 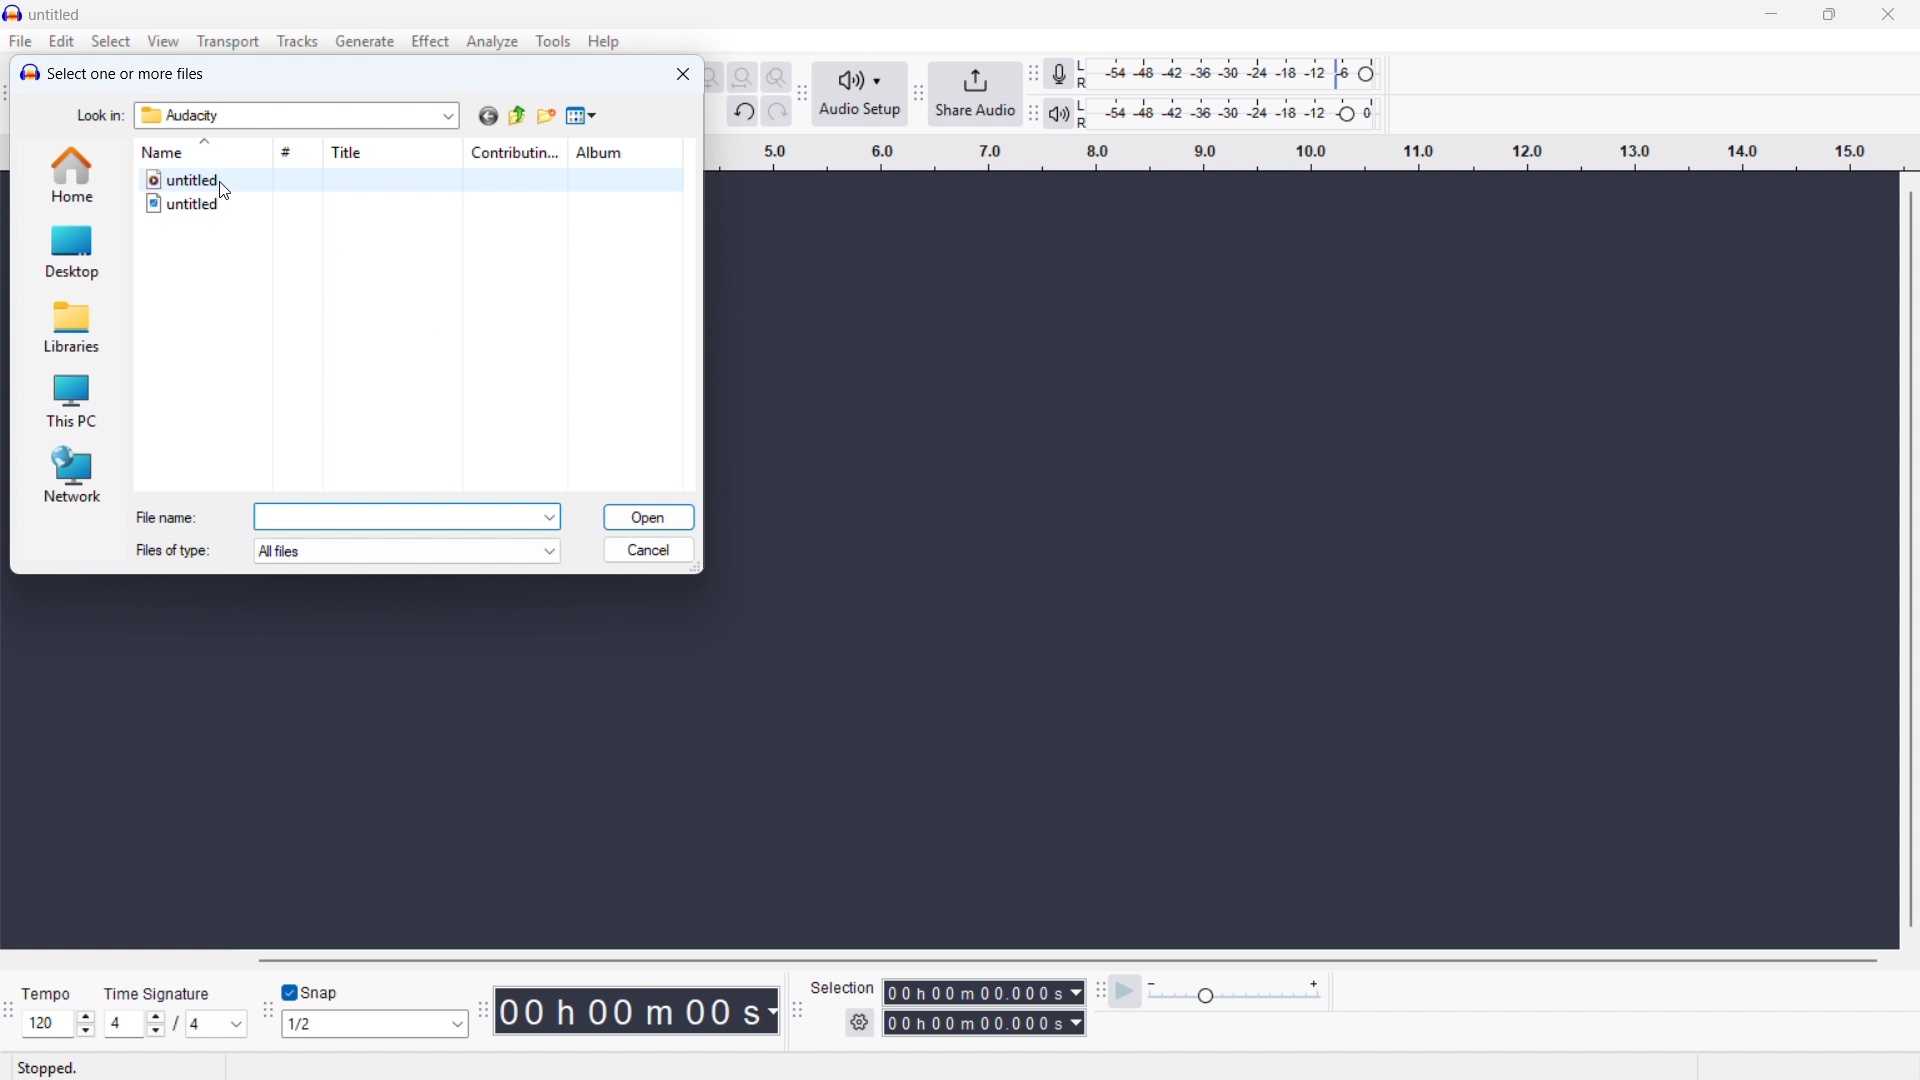 I want to click on Timestamp , so click(x=639, y=1011).